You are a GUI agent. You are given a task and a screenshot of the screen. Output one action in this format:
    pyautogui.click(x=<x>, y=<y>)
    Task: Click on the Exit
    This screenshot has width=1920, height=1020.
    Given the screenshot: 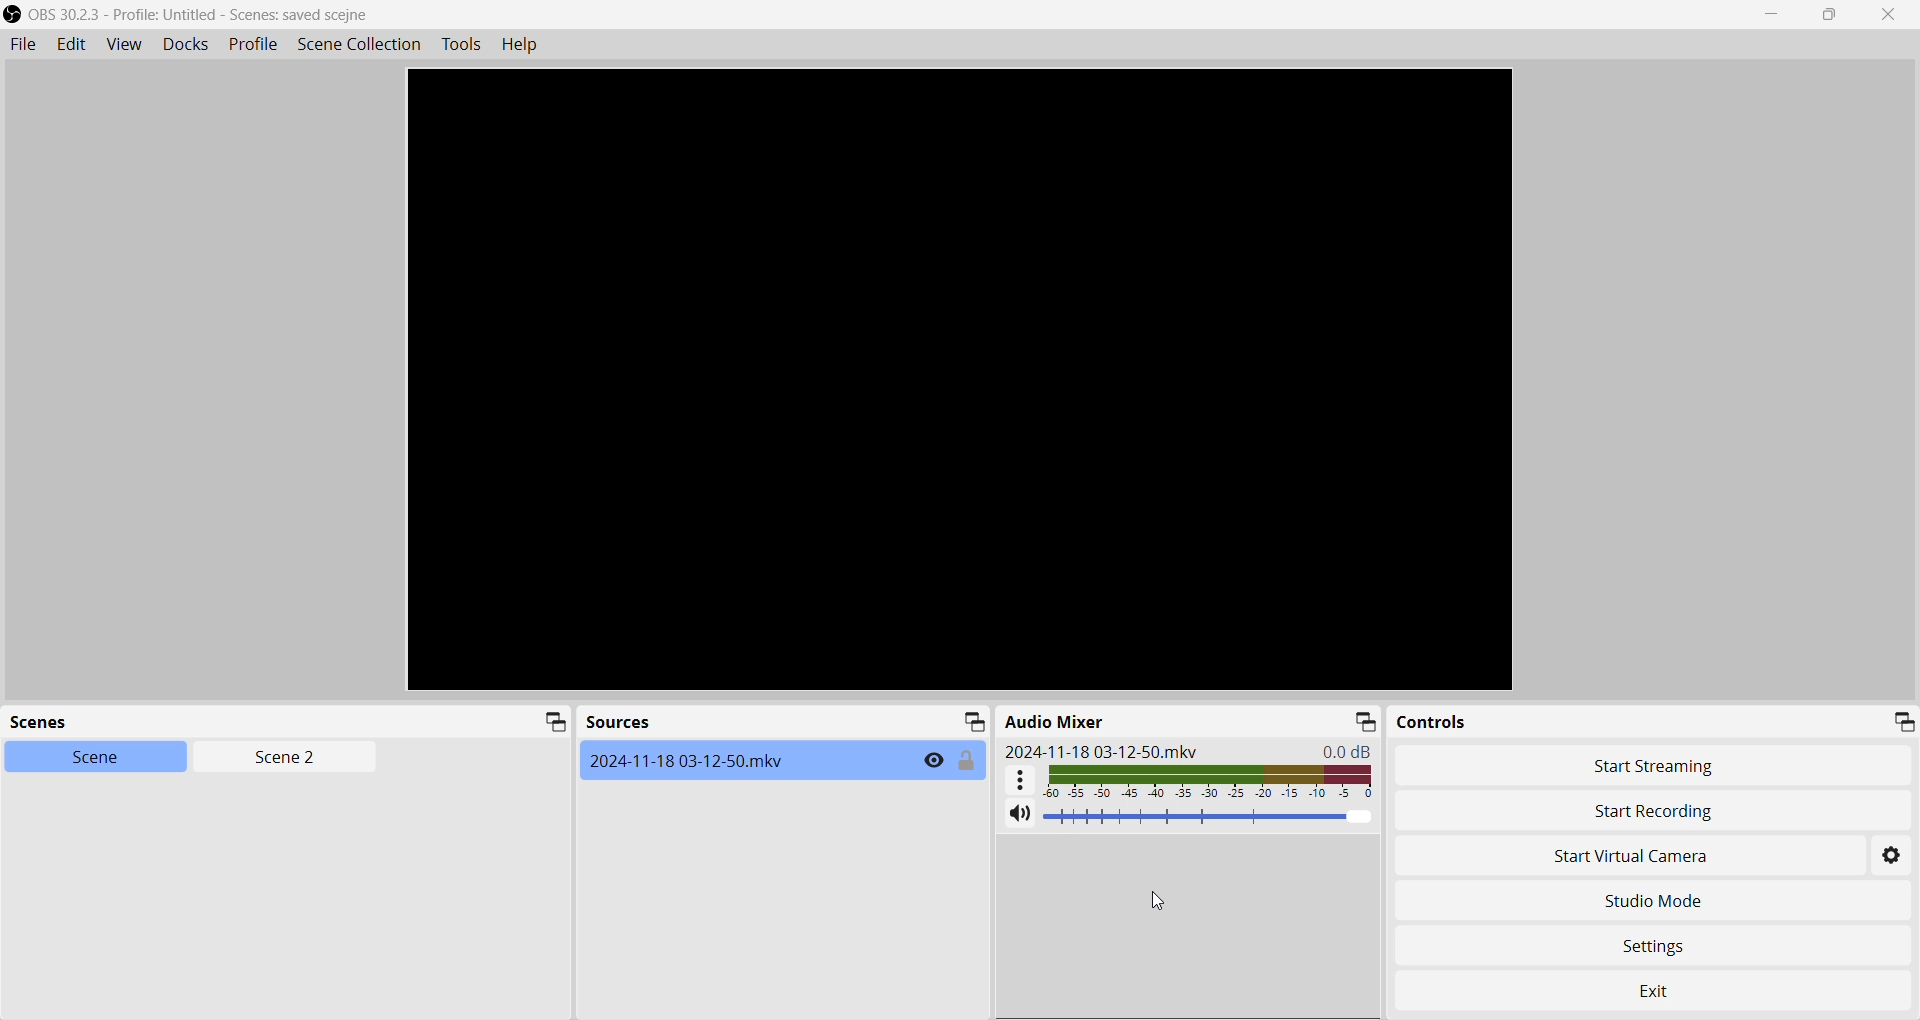 What is the action you would take?
    pyautogui.click(x=1678, y=984)
    